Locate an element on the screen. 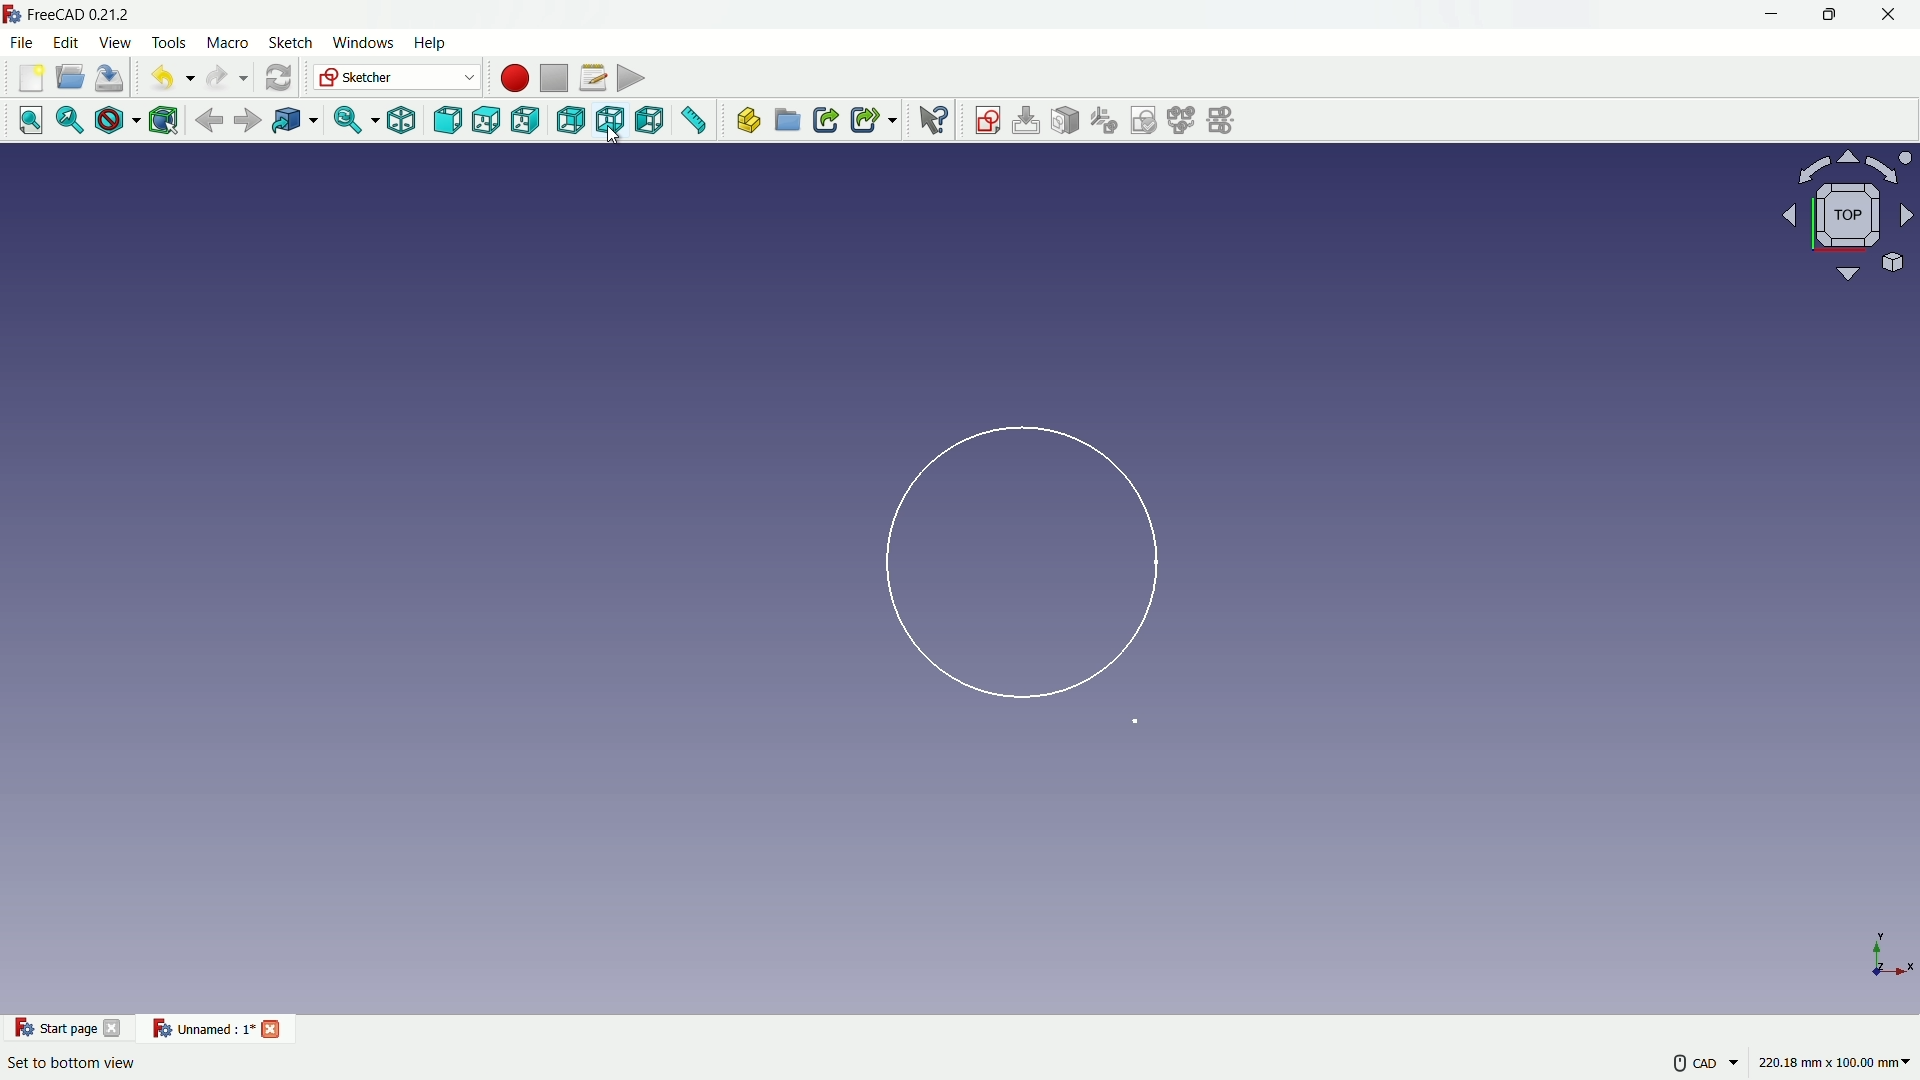 This screenshot has height=1080, width=1920. stop macro is located at coordinates (553, 76).